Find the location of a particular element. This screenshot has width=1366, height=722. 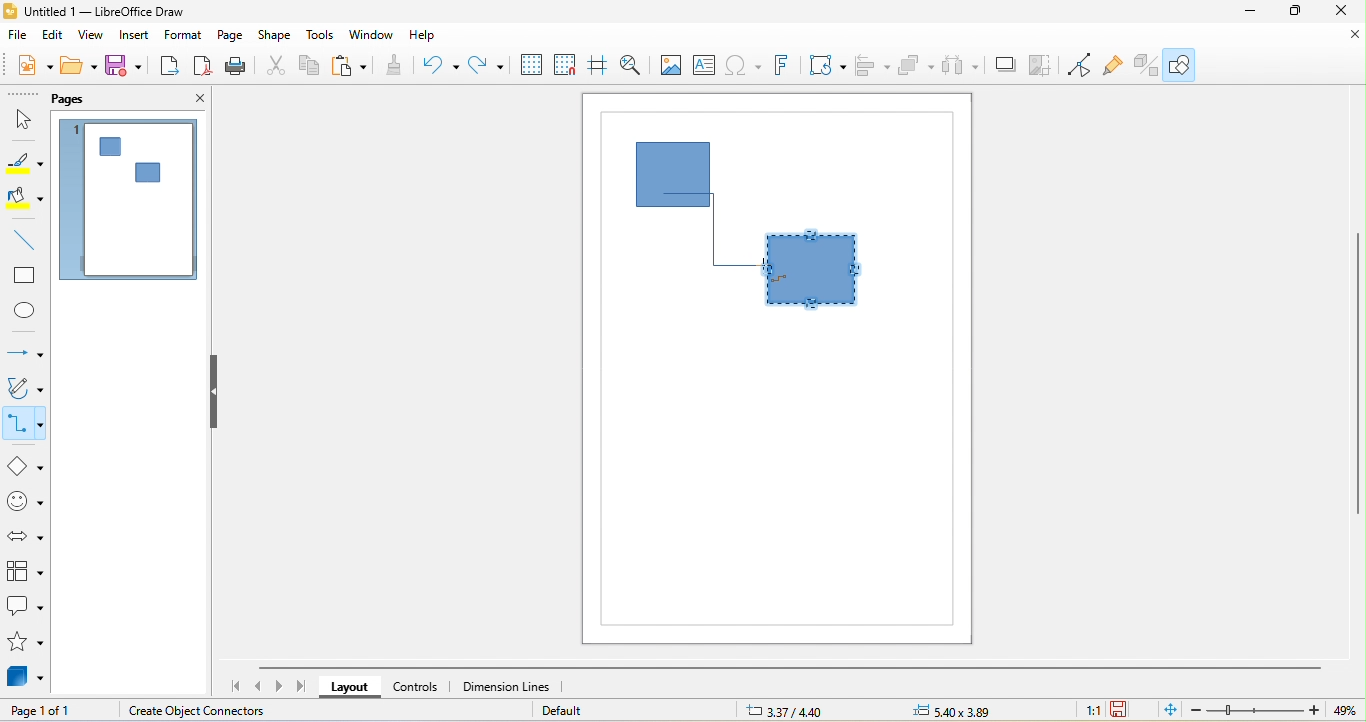

help is located at coordinates (425, 36).